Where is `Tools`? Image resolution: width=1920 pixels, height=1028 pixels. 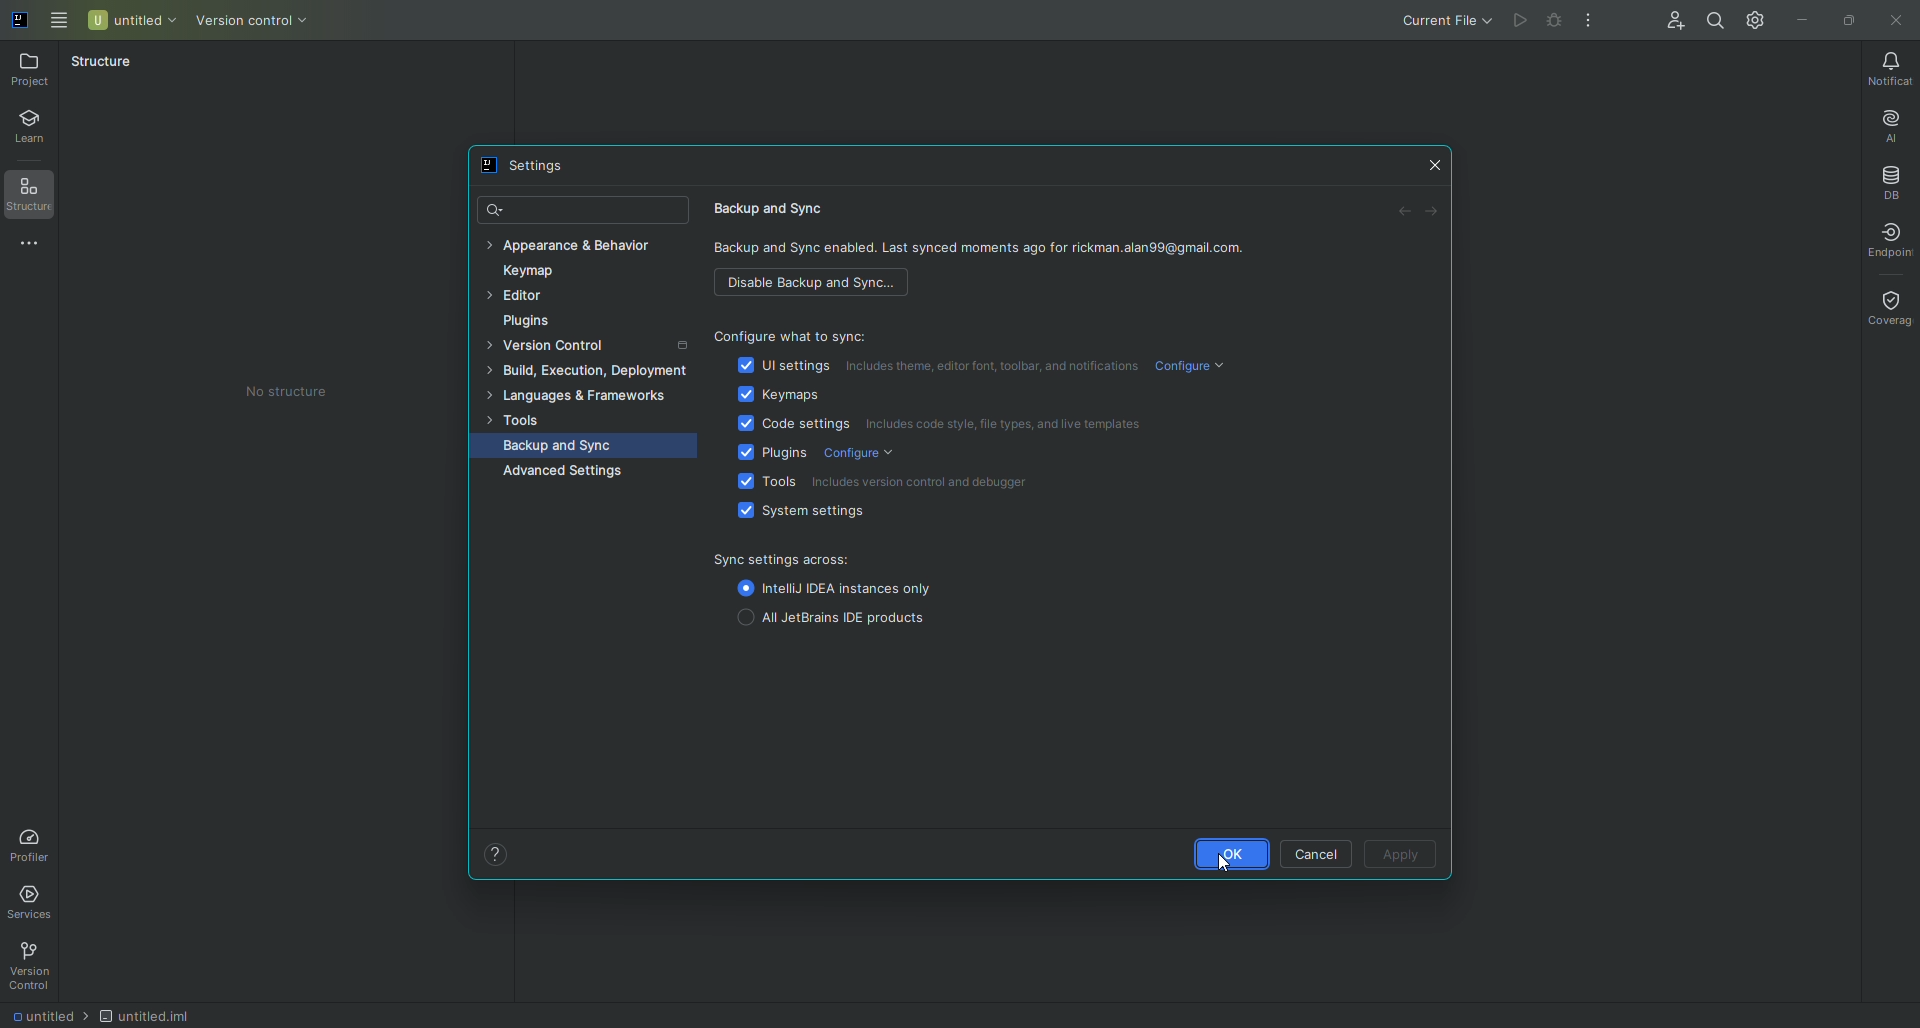 Tools is located at coordinates (523, 420).